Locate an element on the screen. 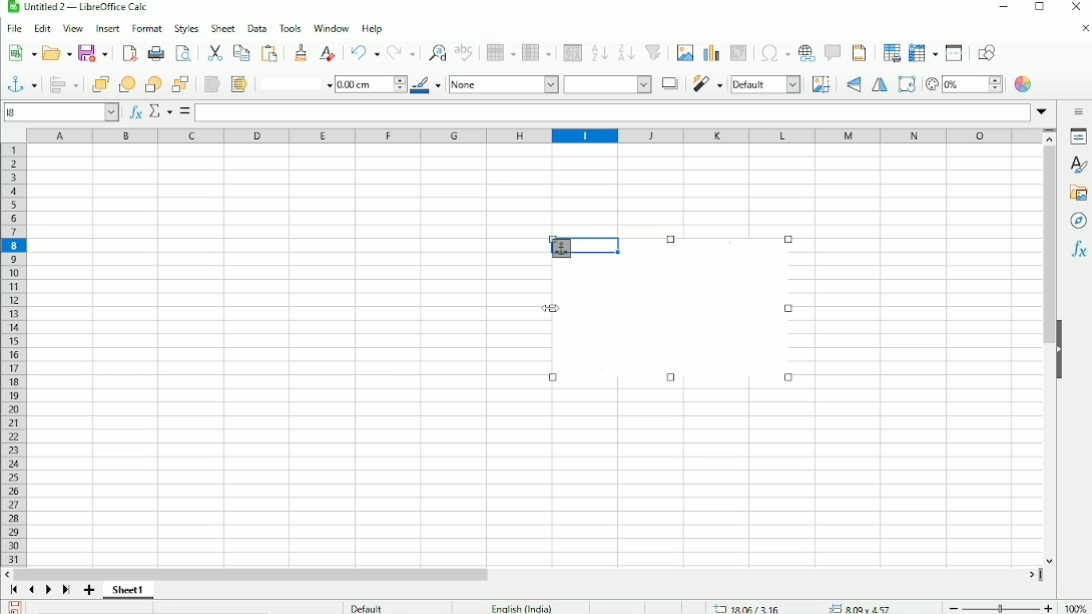 The image size is (1092, 614). Styles is located at coordinates (187, 28).